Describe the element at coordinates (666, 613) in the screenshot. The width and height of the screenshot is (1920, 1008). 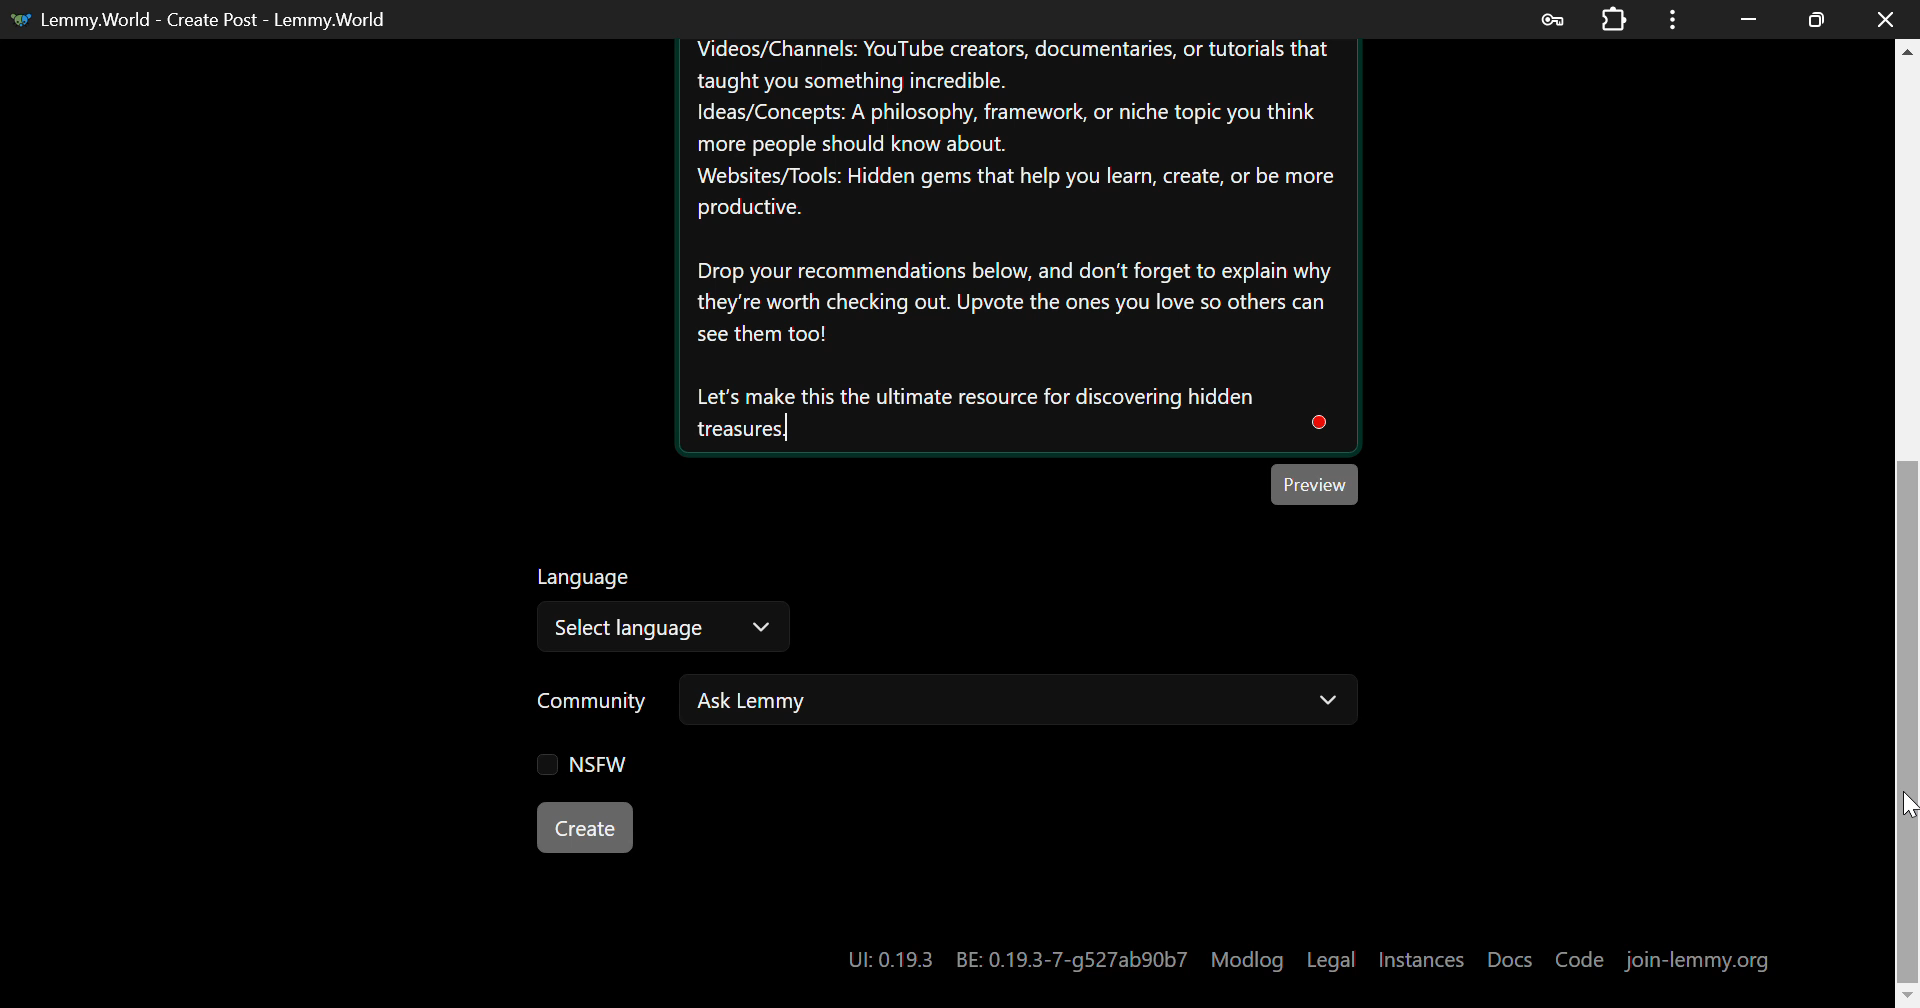
I see `Select Language` at that location.